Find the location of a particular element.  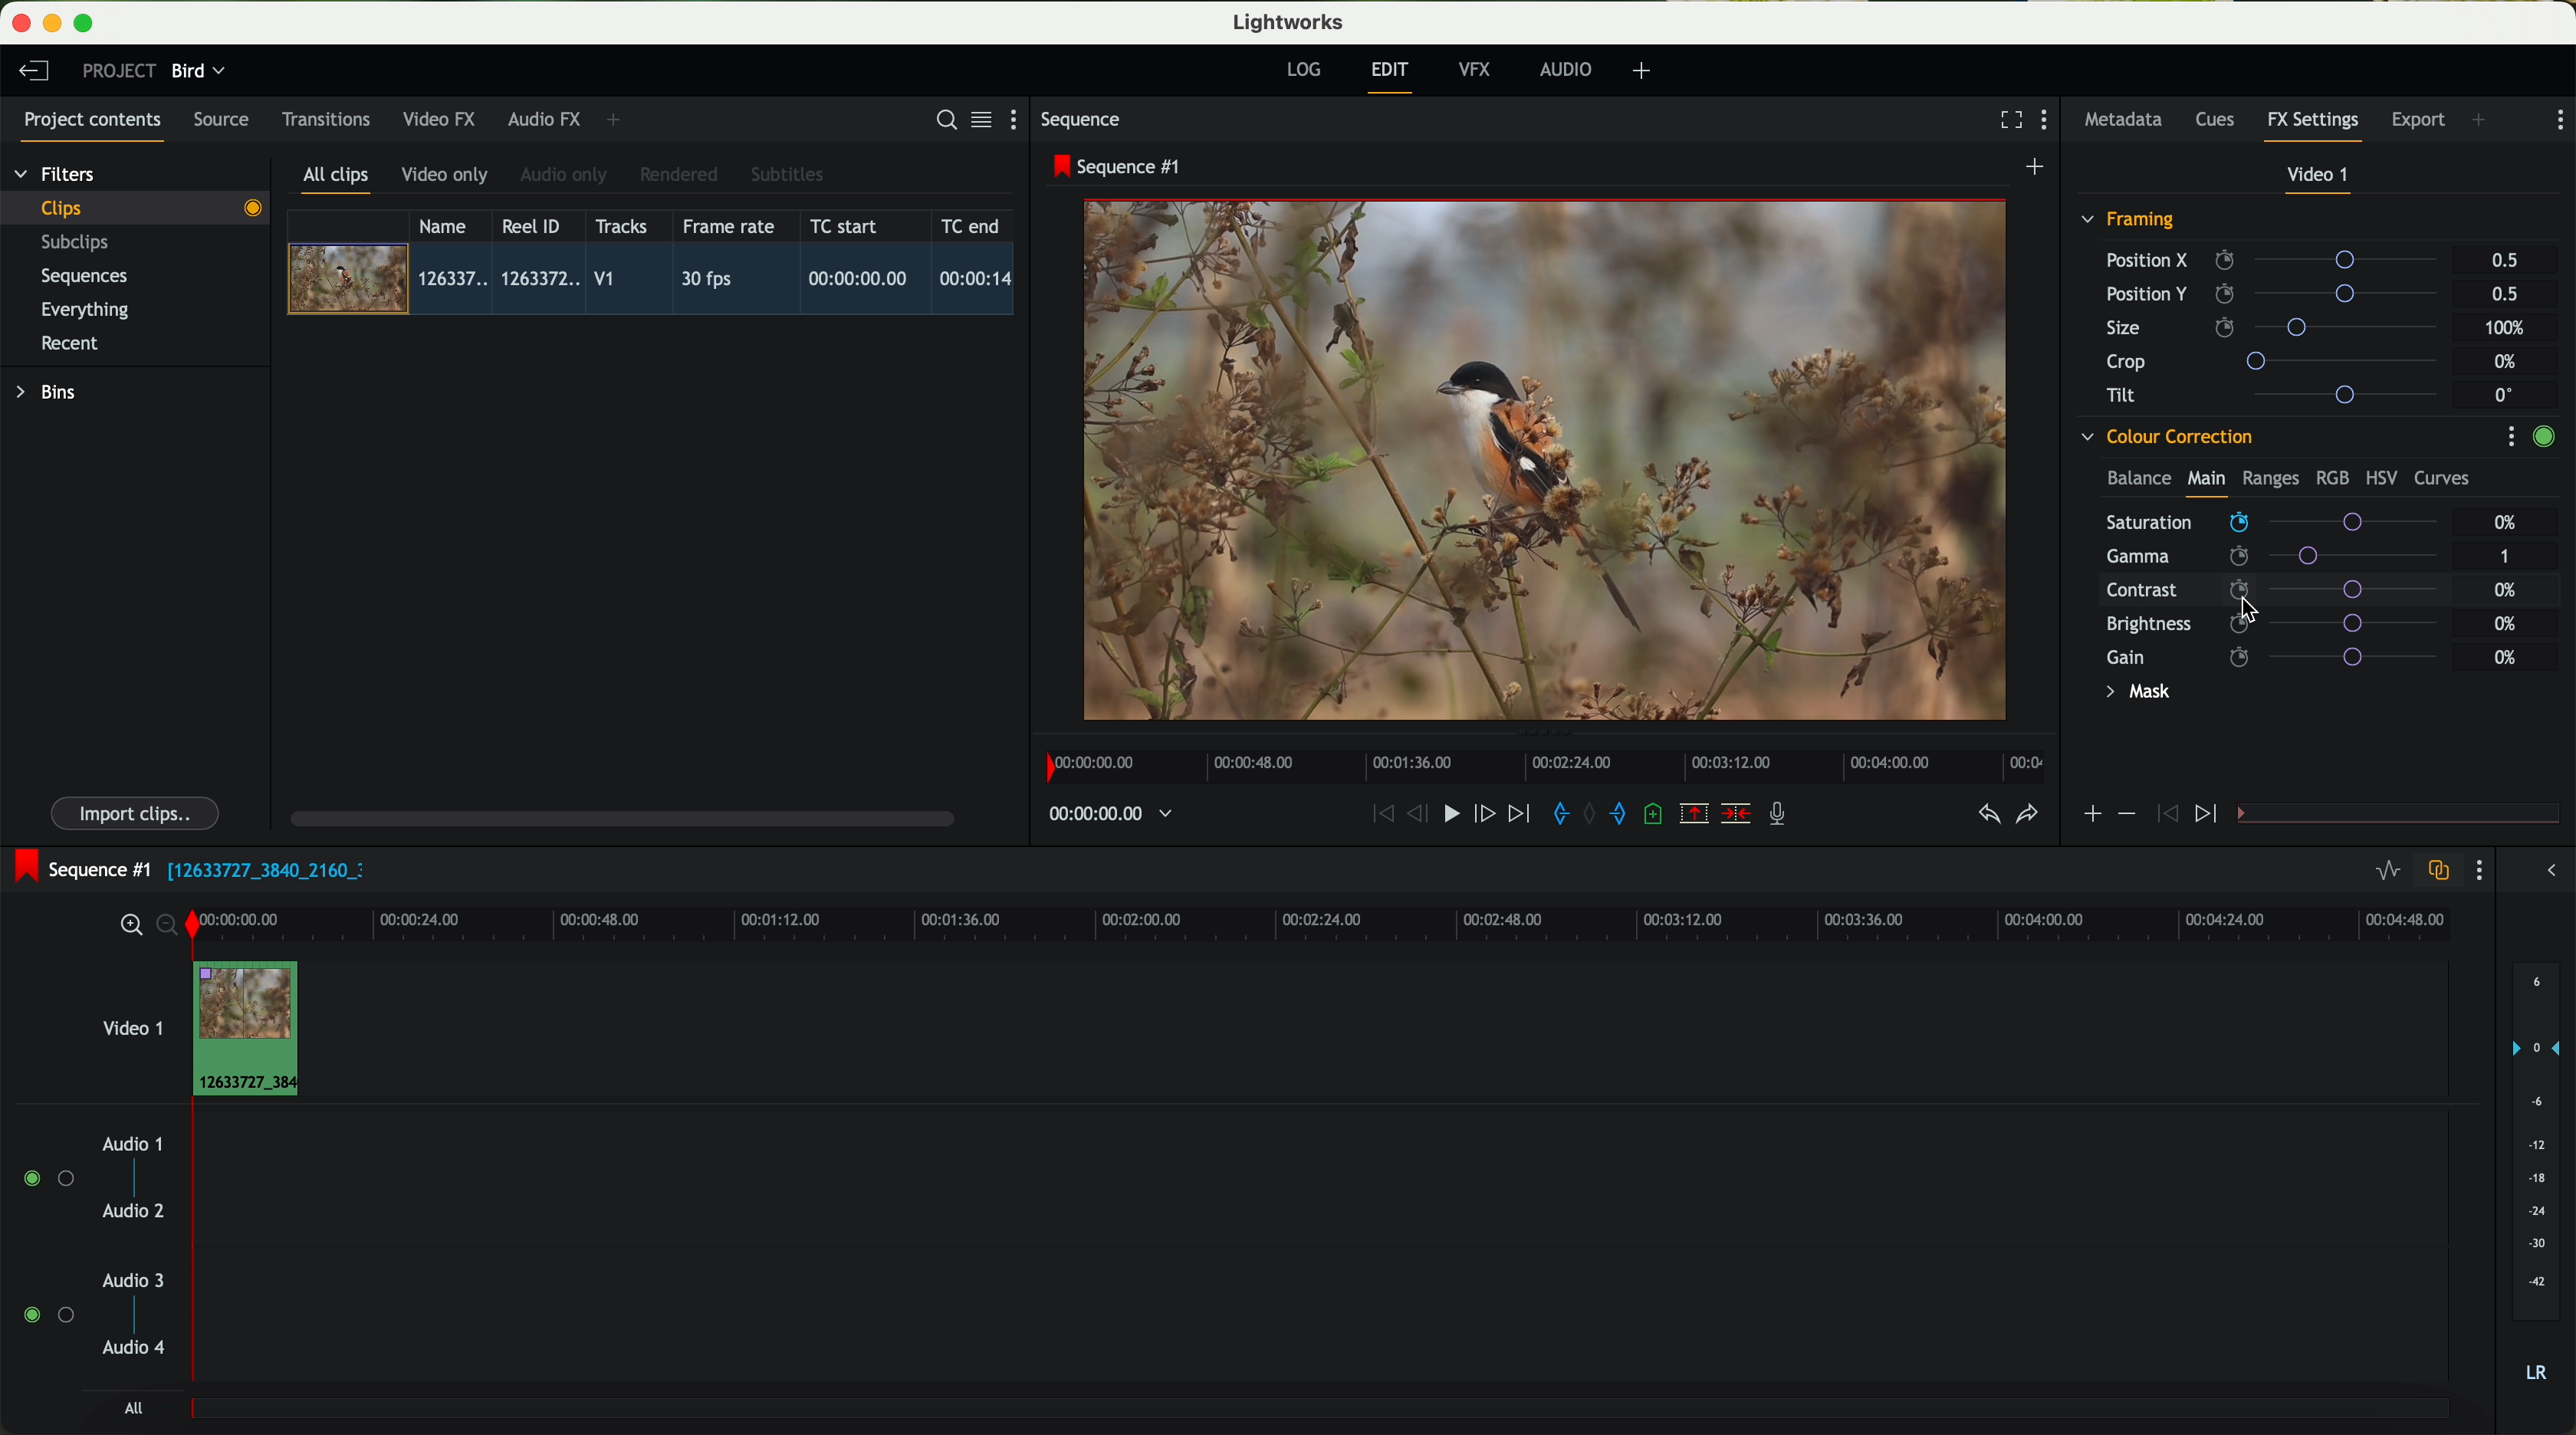

size is located at coordinates (2277, 328).